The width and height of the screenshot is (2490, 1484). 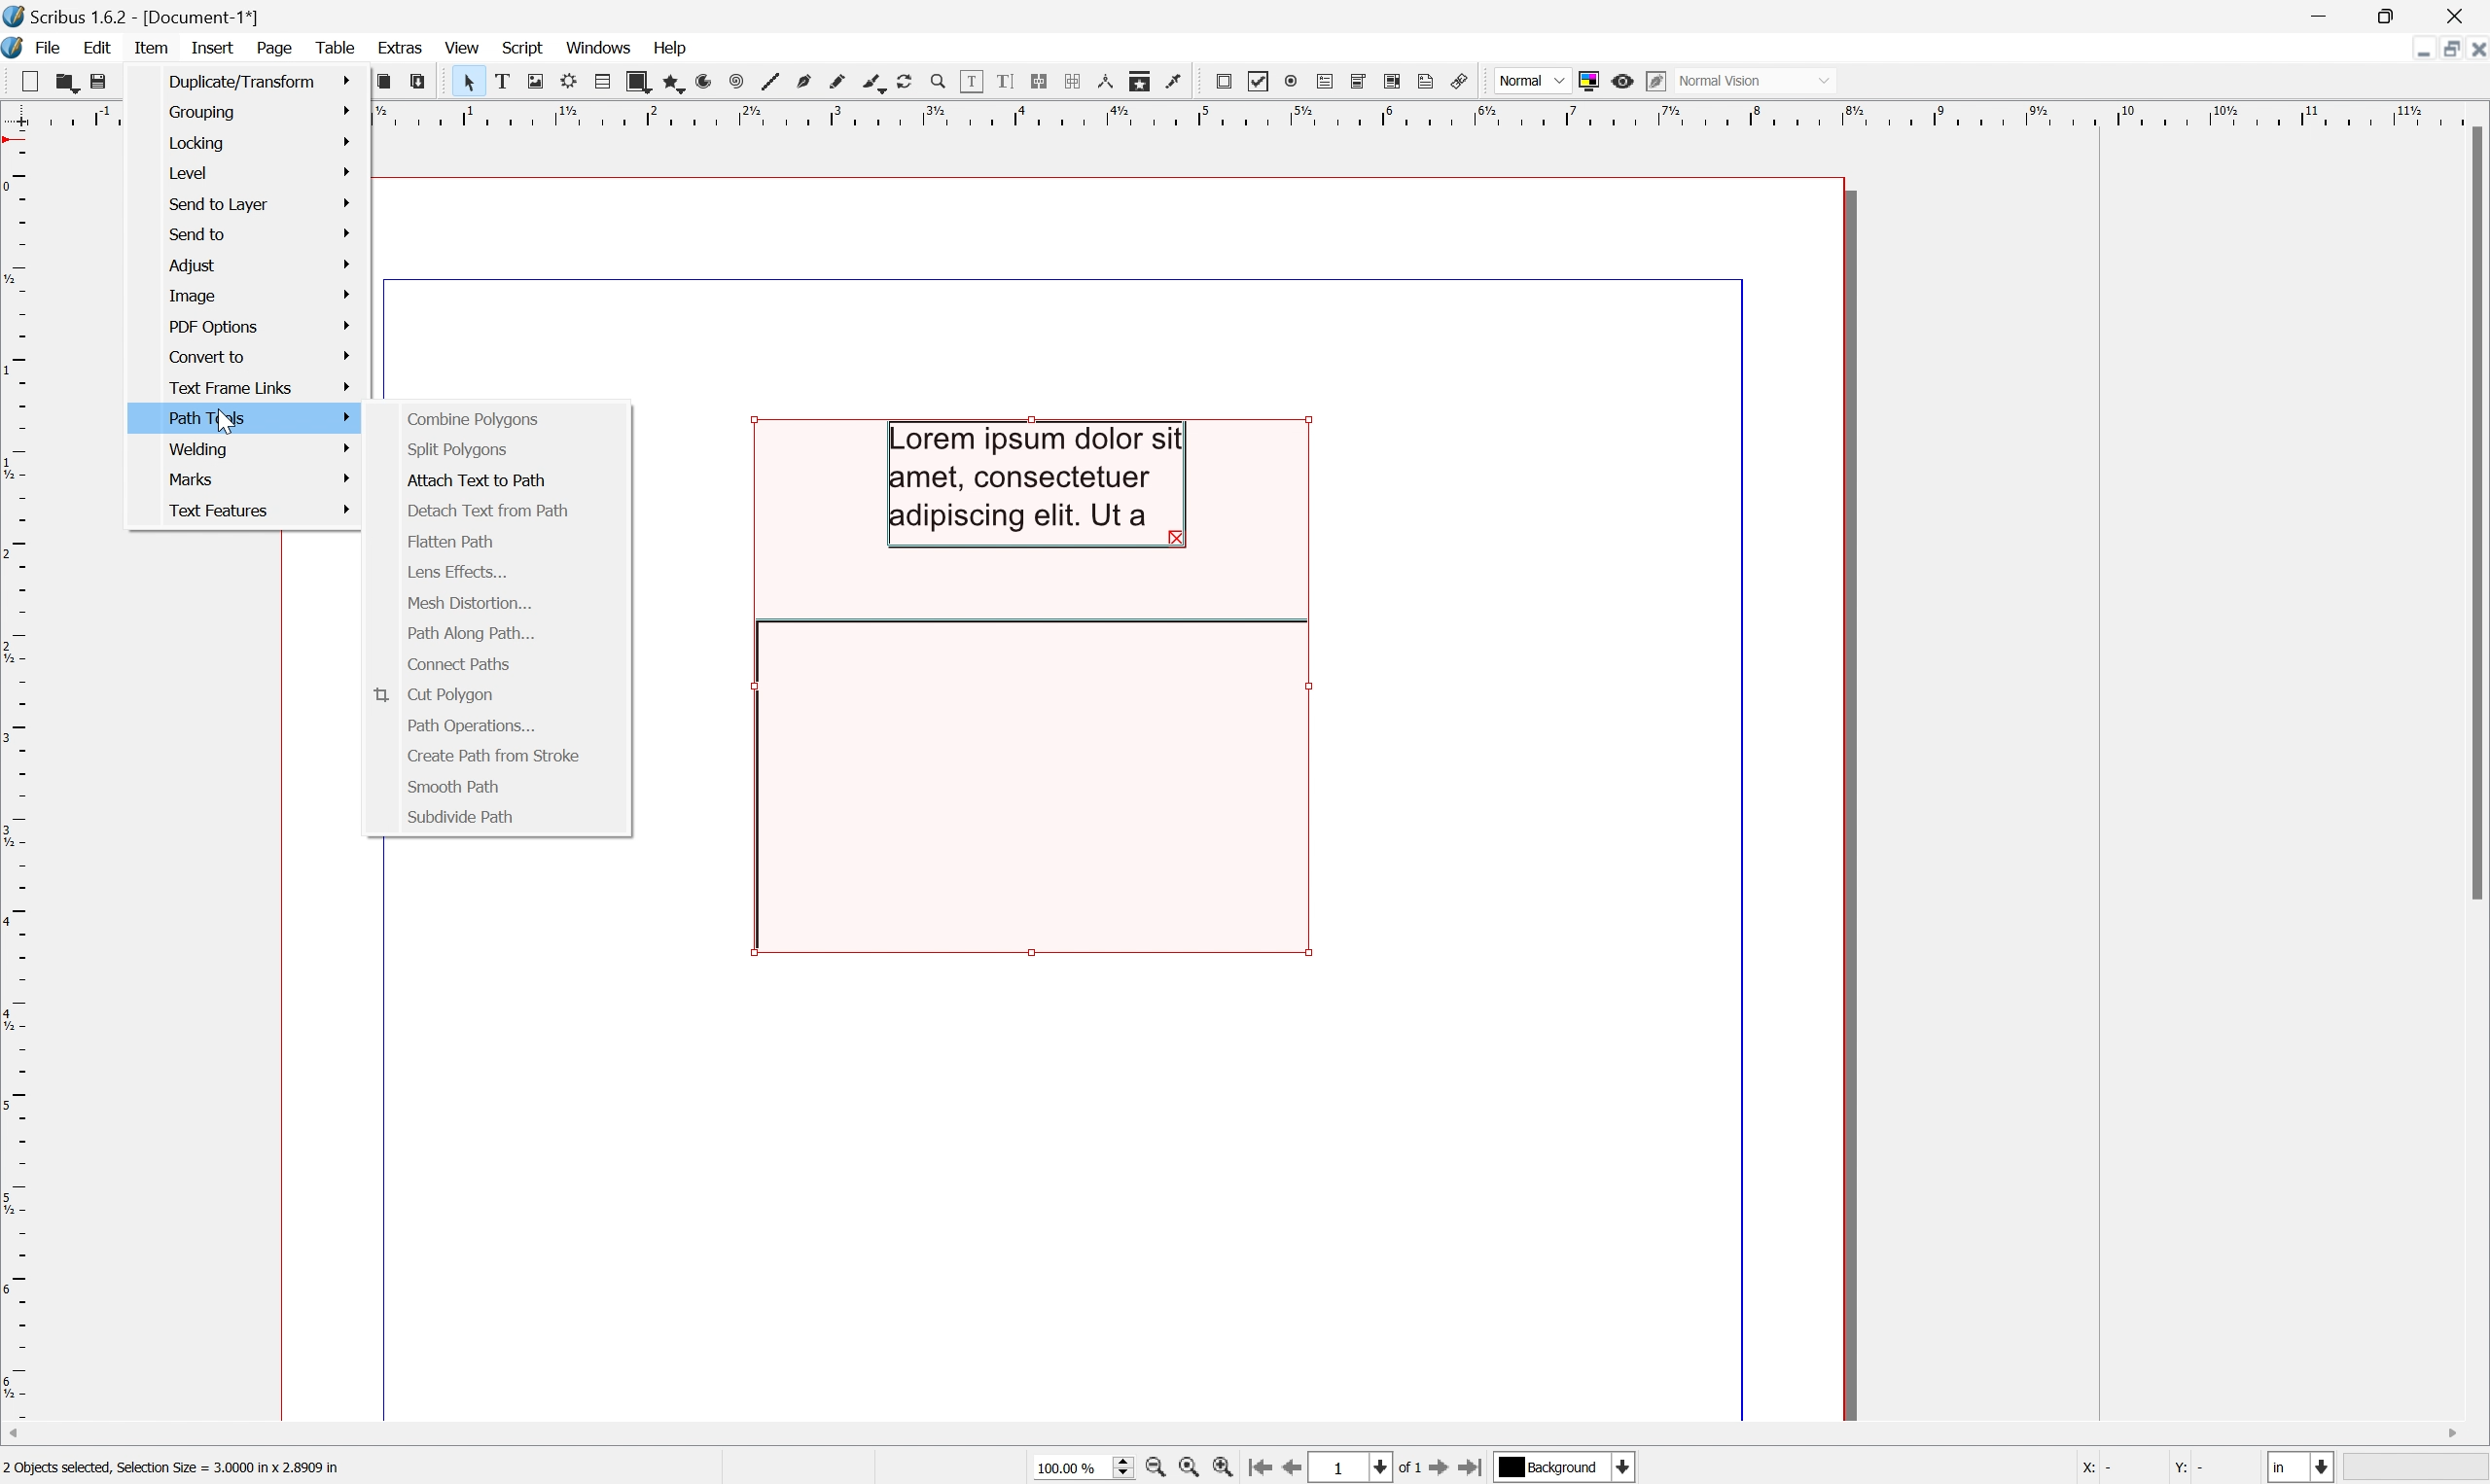 I want to click on Script, so click(x=523, y=45).